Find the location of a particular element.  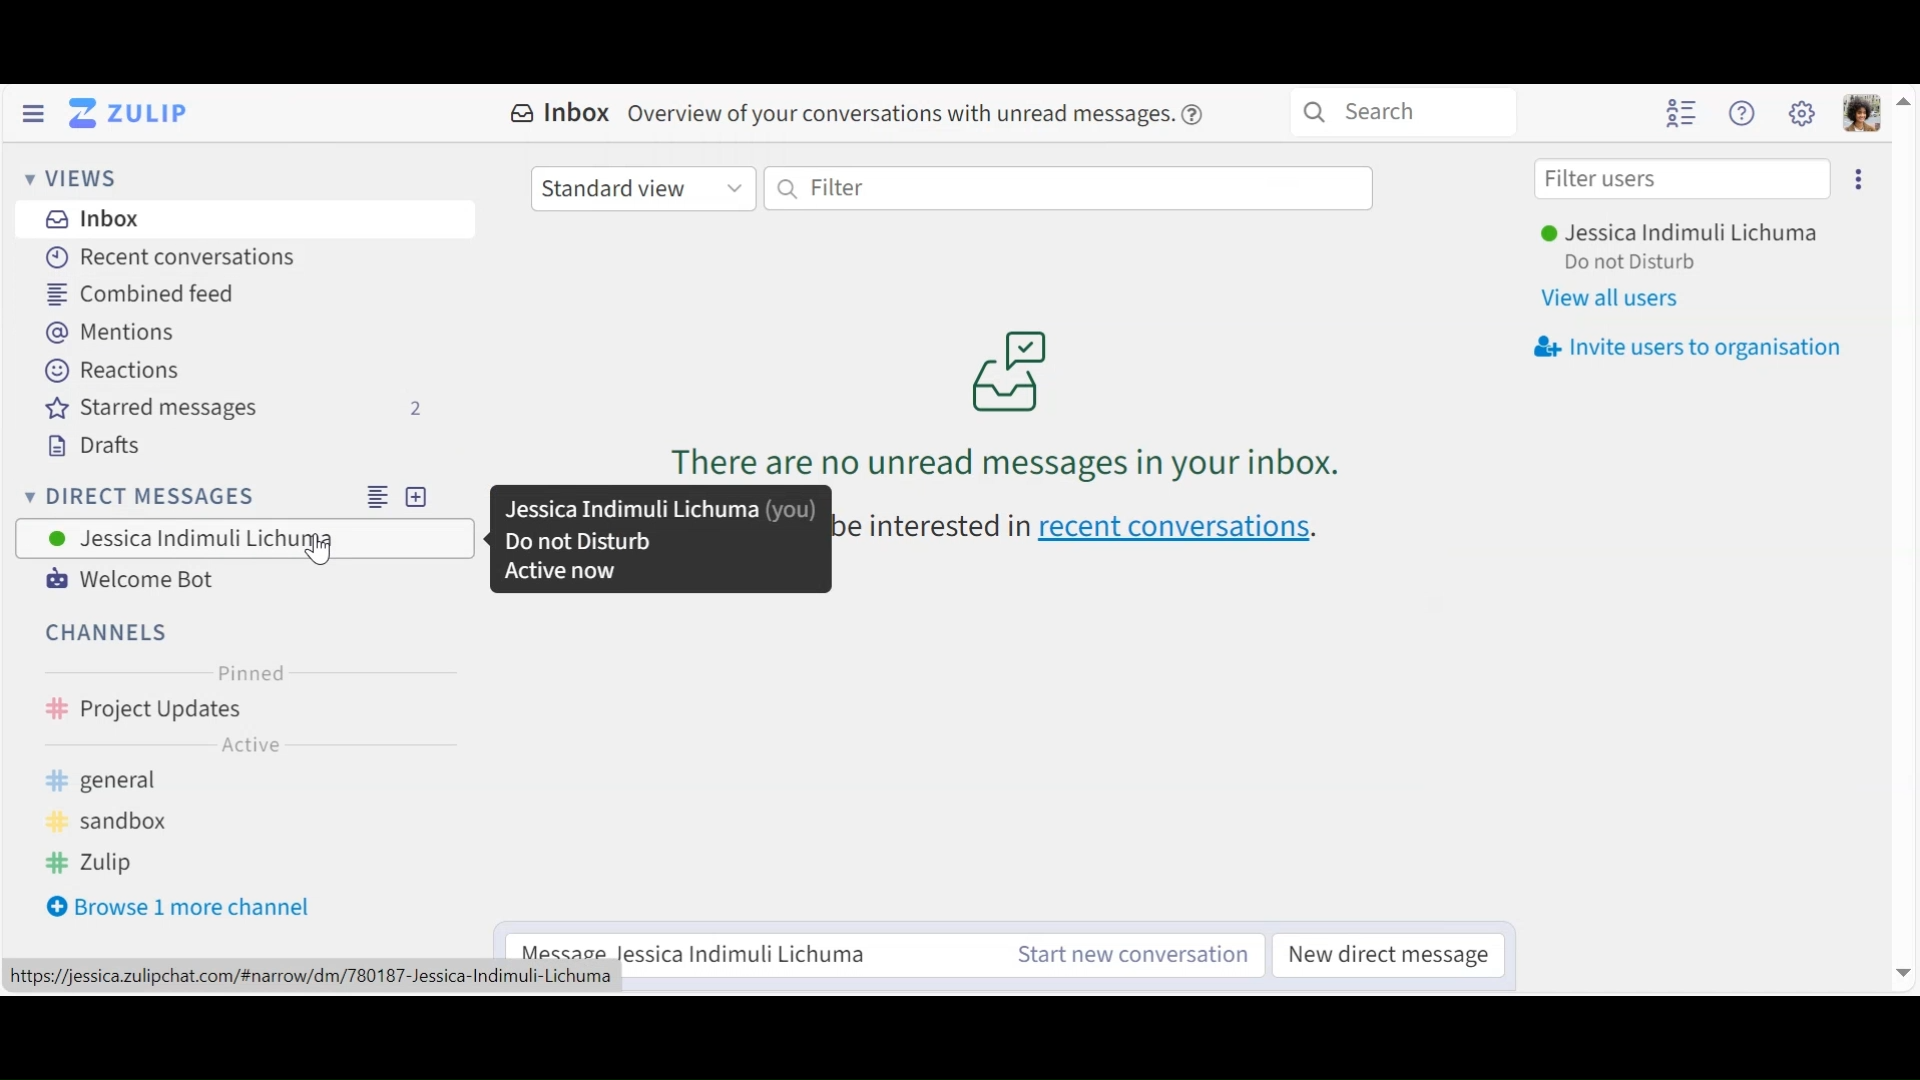

Starred messages is located at coordinates (235, 411).